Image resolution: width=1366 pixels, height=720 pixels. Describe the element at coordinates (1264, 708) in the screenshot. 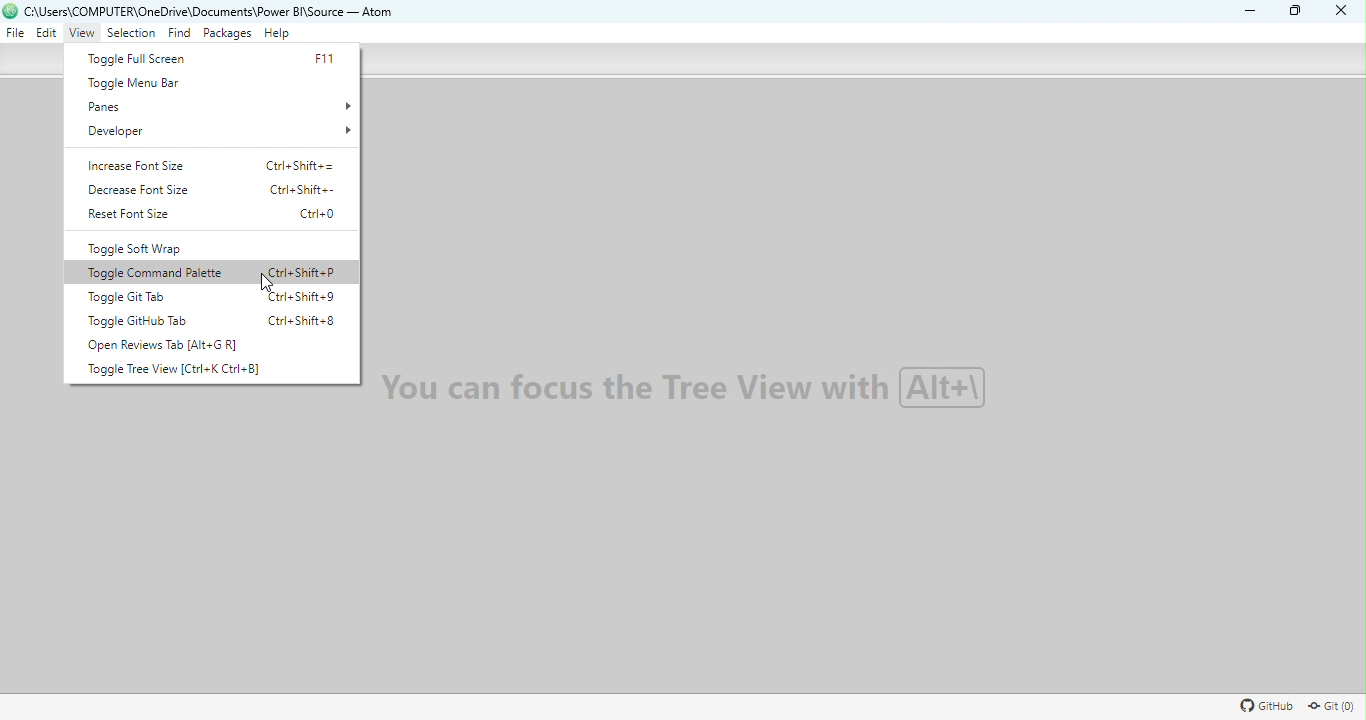

I see `GitHub` at that location.